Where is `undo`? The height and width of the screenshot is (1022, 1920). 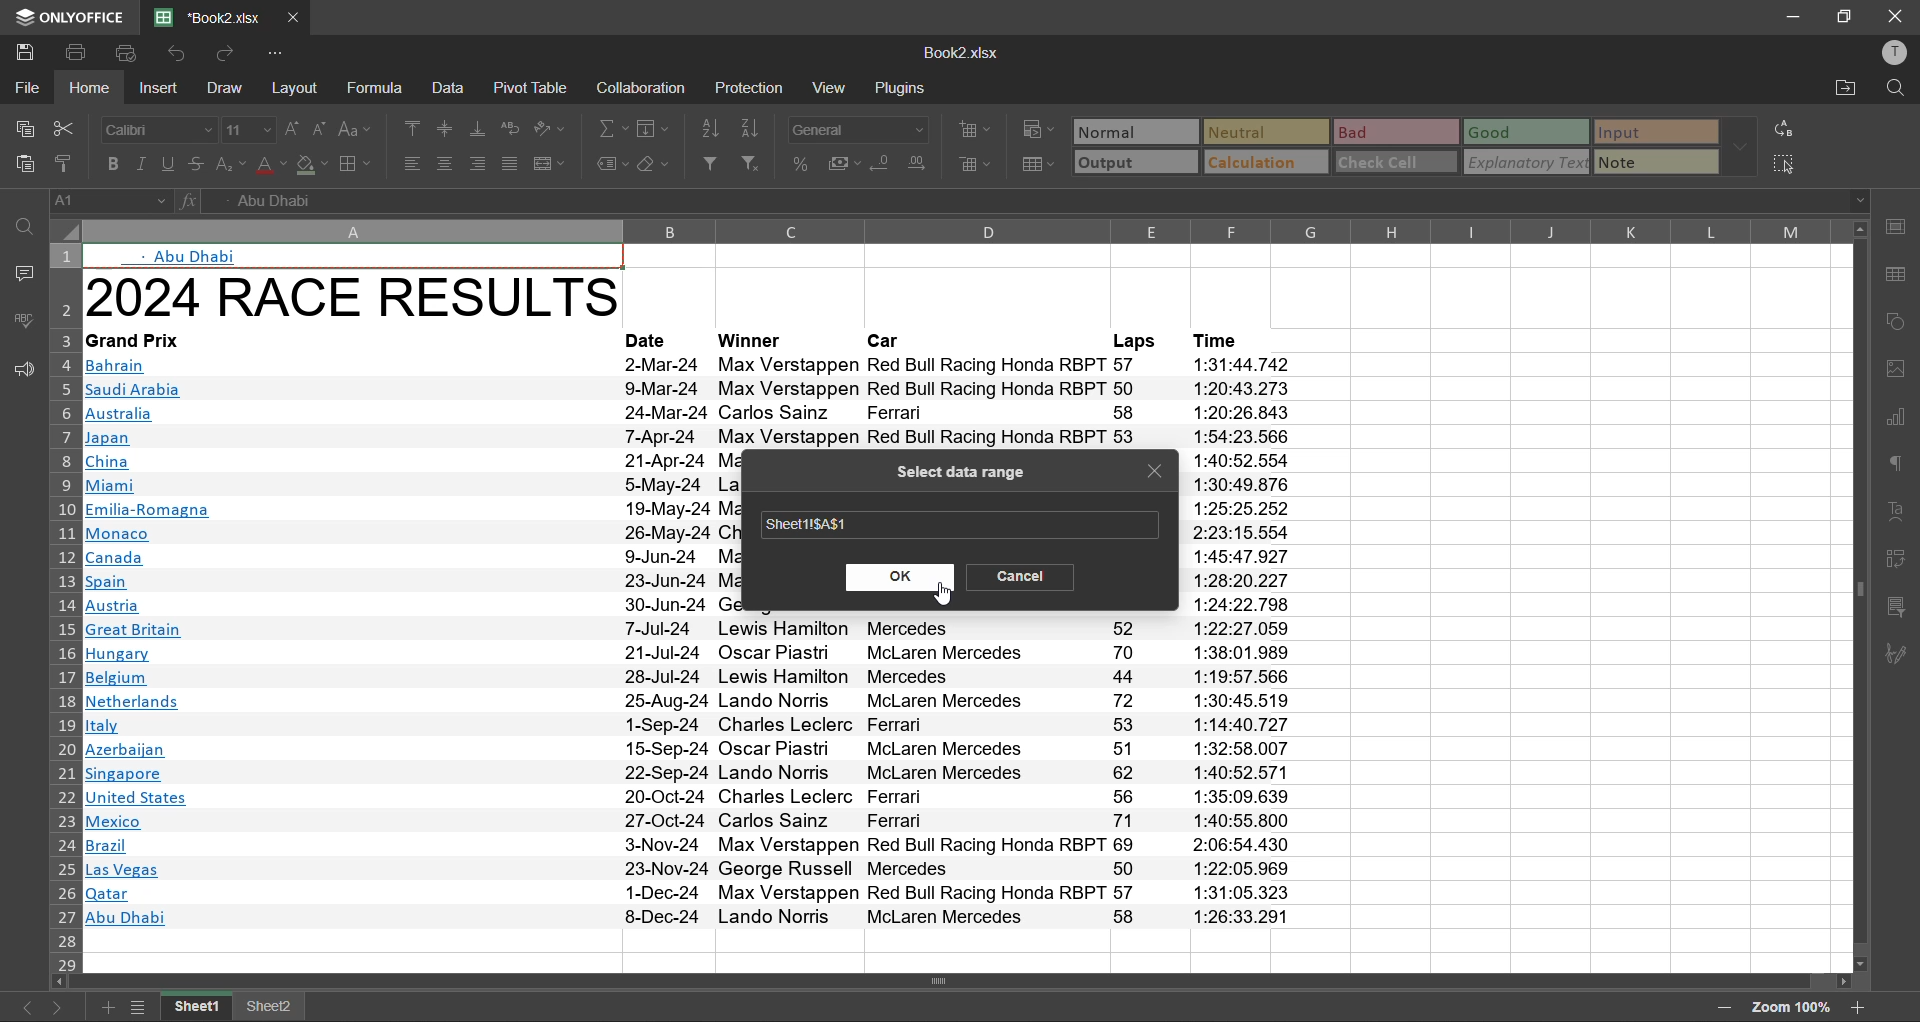 undo is located at coordinates (177, 53).